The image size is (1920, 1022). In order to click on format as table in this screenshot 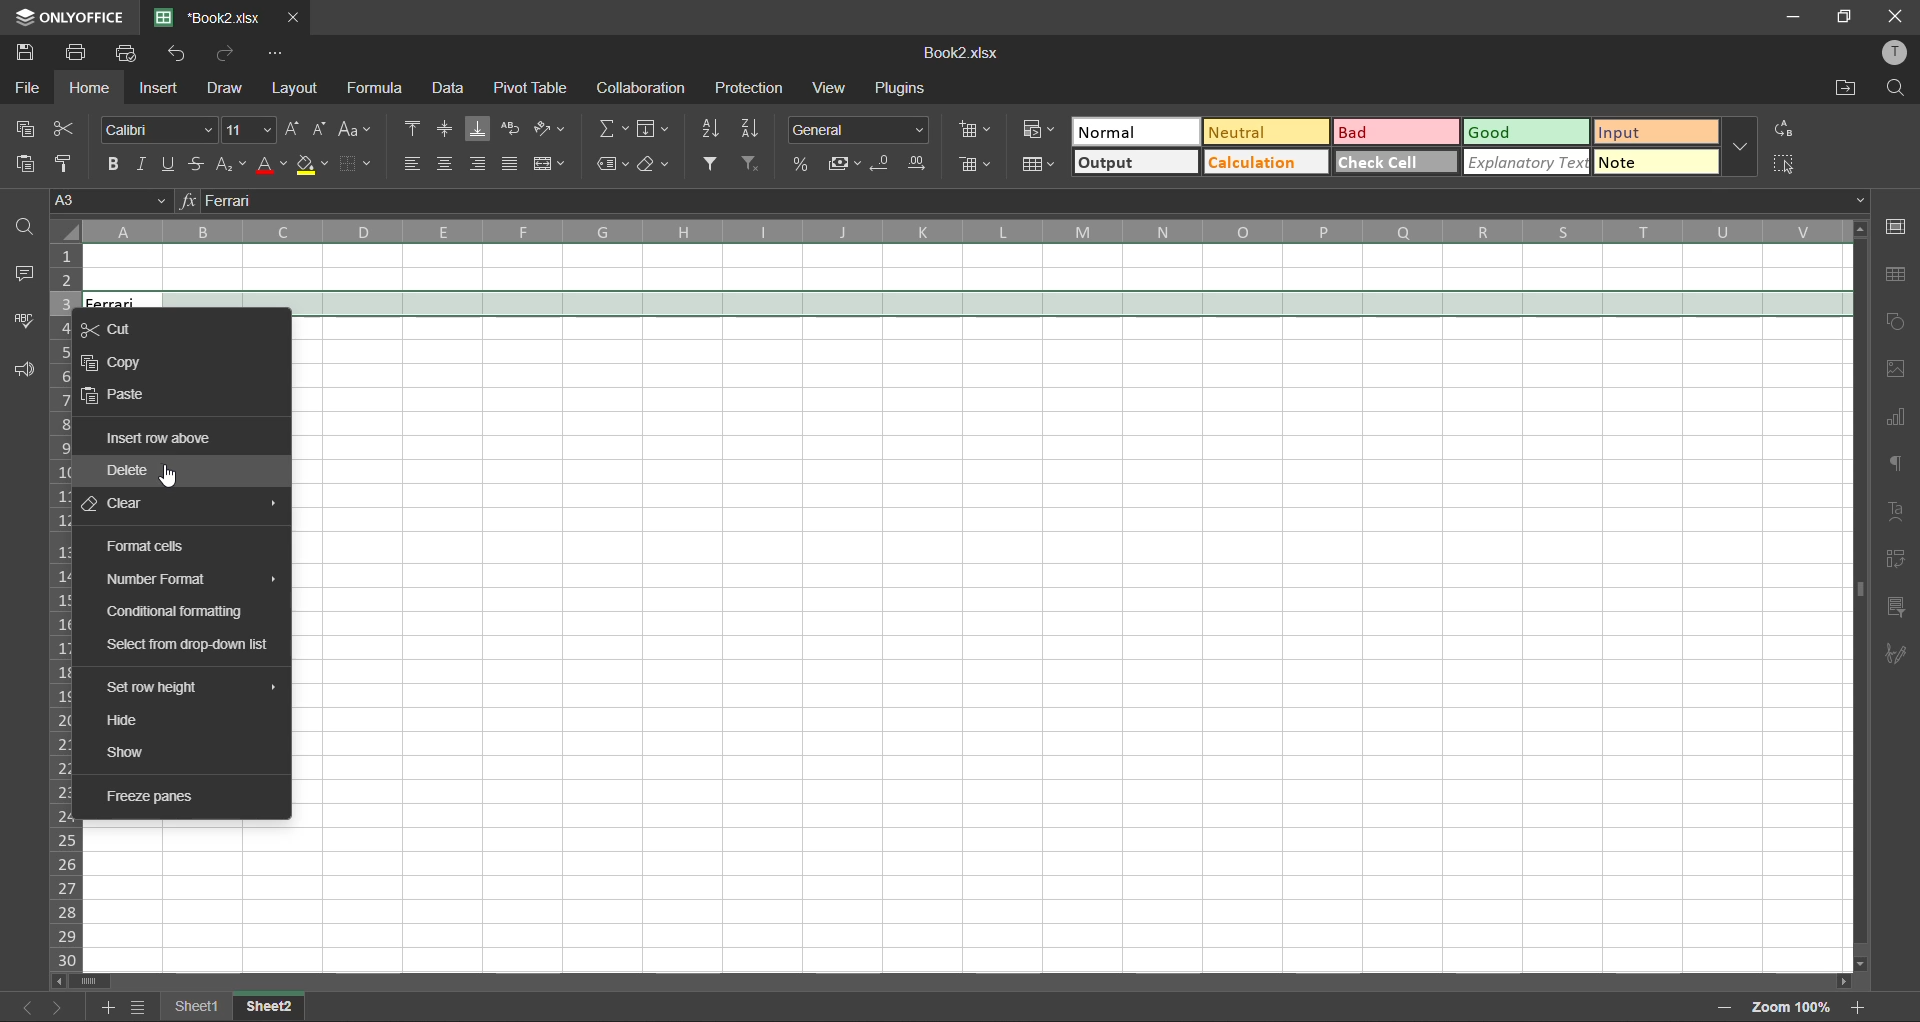, I will do `click(1035, 168)`.